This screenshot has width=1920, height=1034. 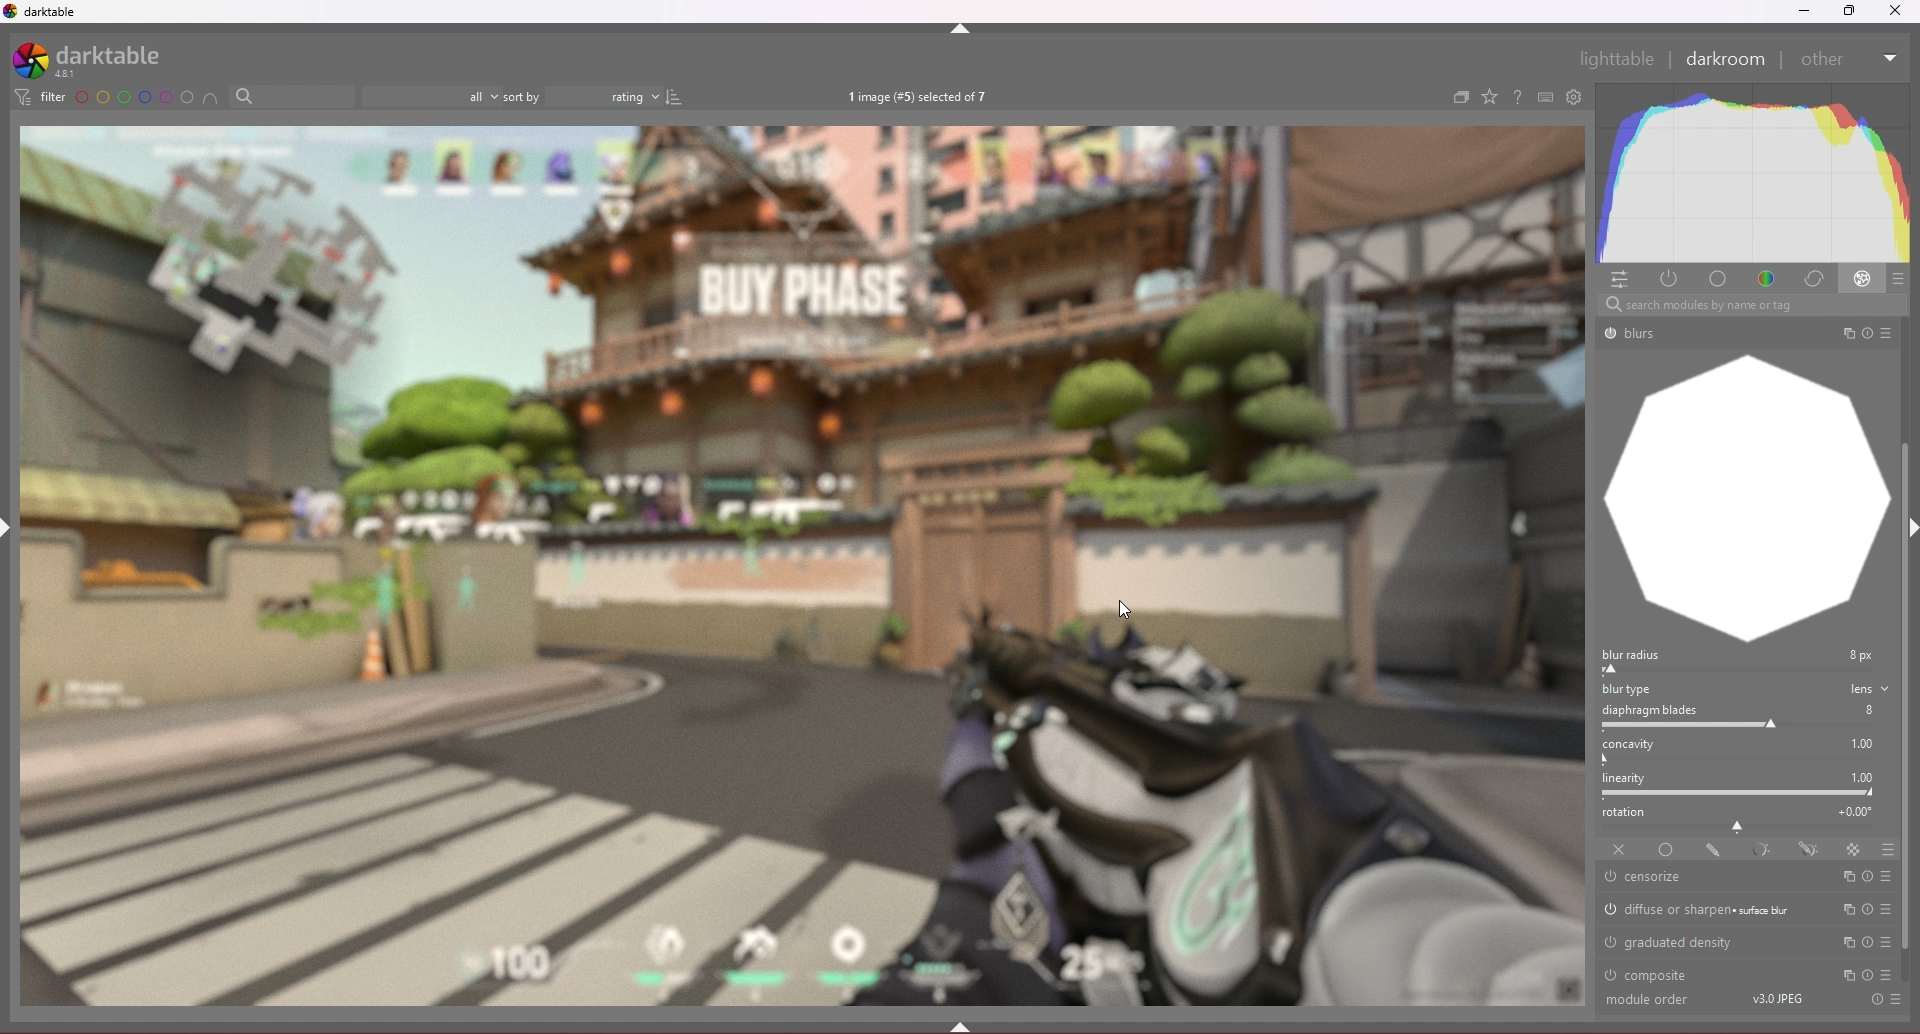 I want to click on sort by, so click(x=522, y=96).